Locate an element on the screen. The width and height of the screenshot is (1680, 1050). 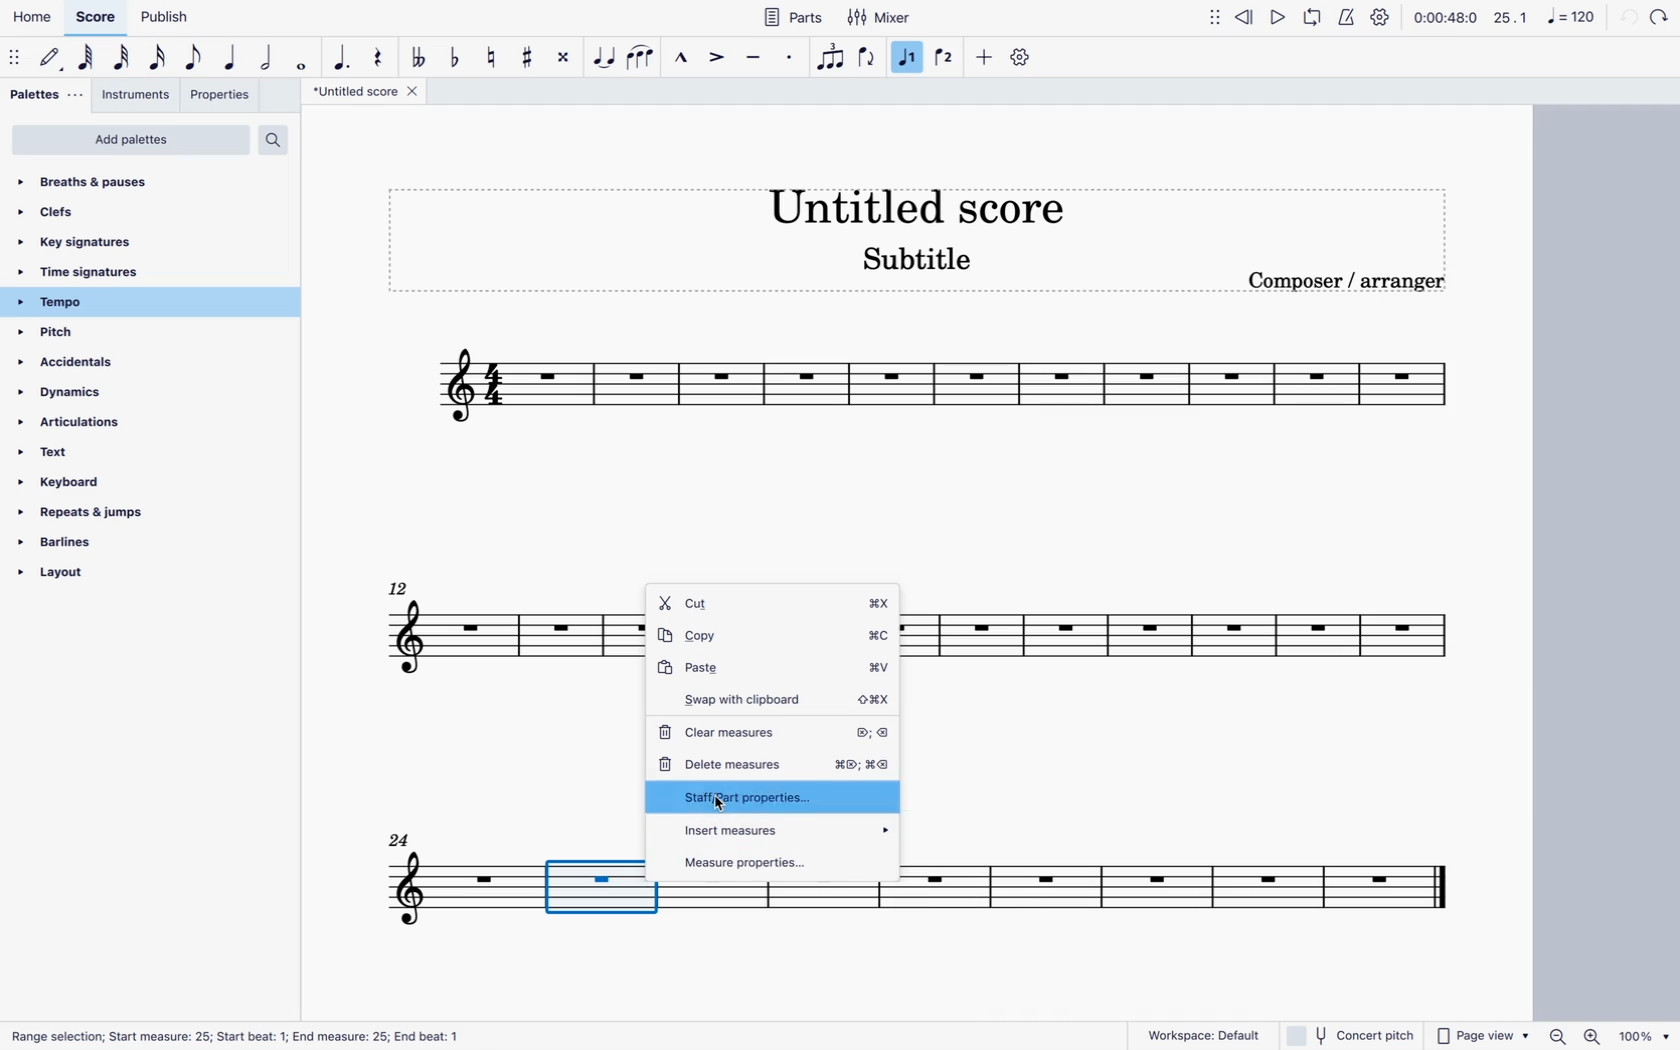
add palettes is located at coordinates (131, 141).